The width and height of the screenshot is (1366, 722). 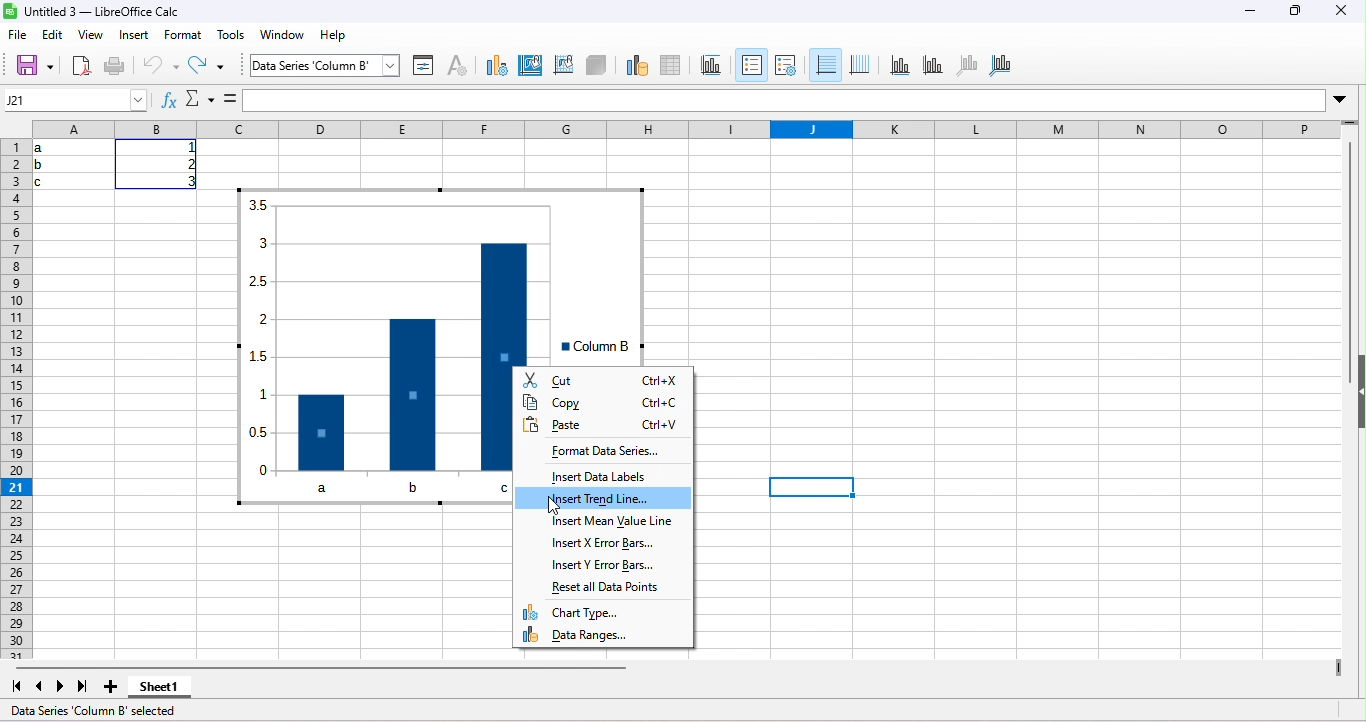 What do you see at coordinates (785, 101) in the screenshot?
I see `input line` at bounding box center [785, 101].